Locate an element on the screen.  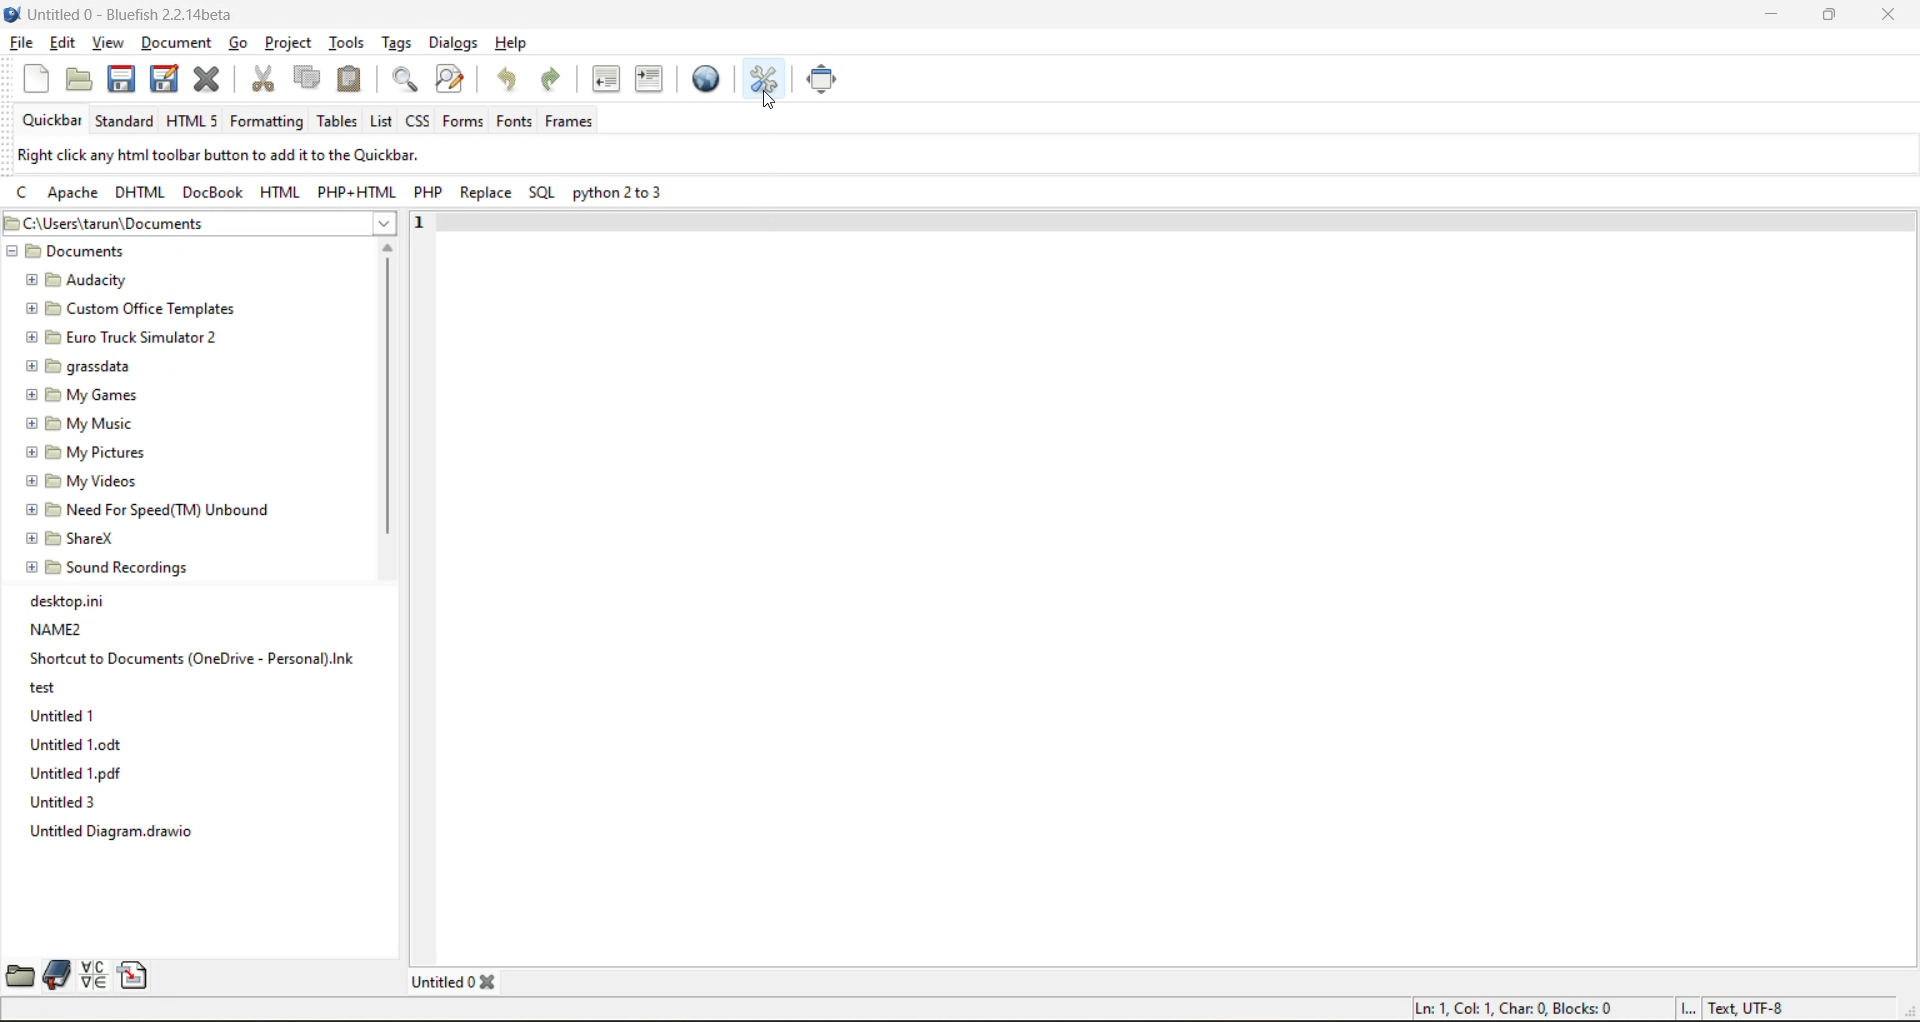
find and replace is located at coordinates (451, 80).